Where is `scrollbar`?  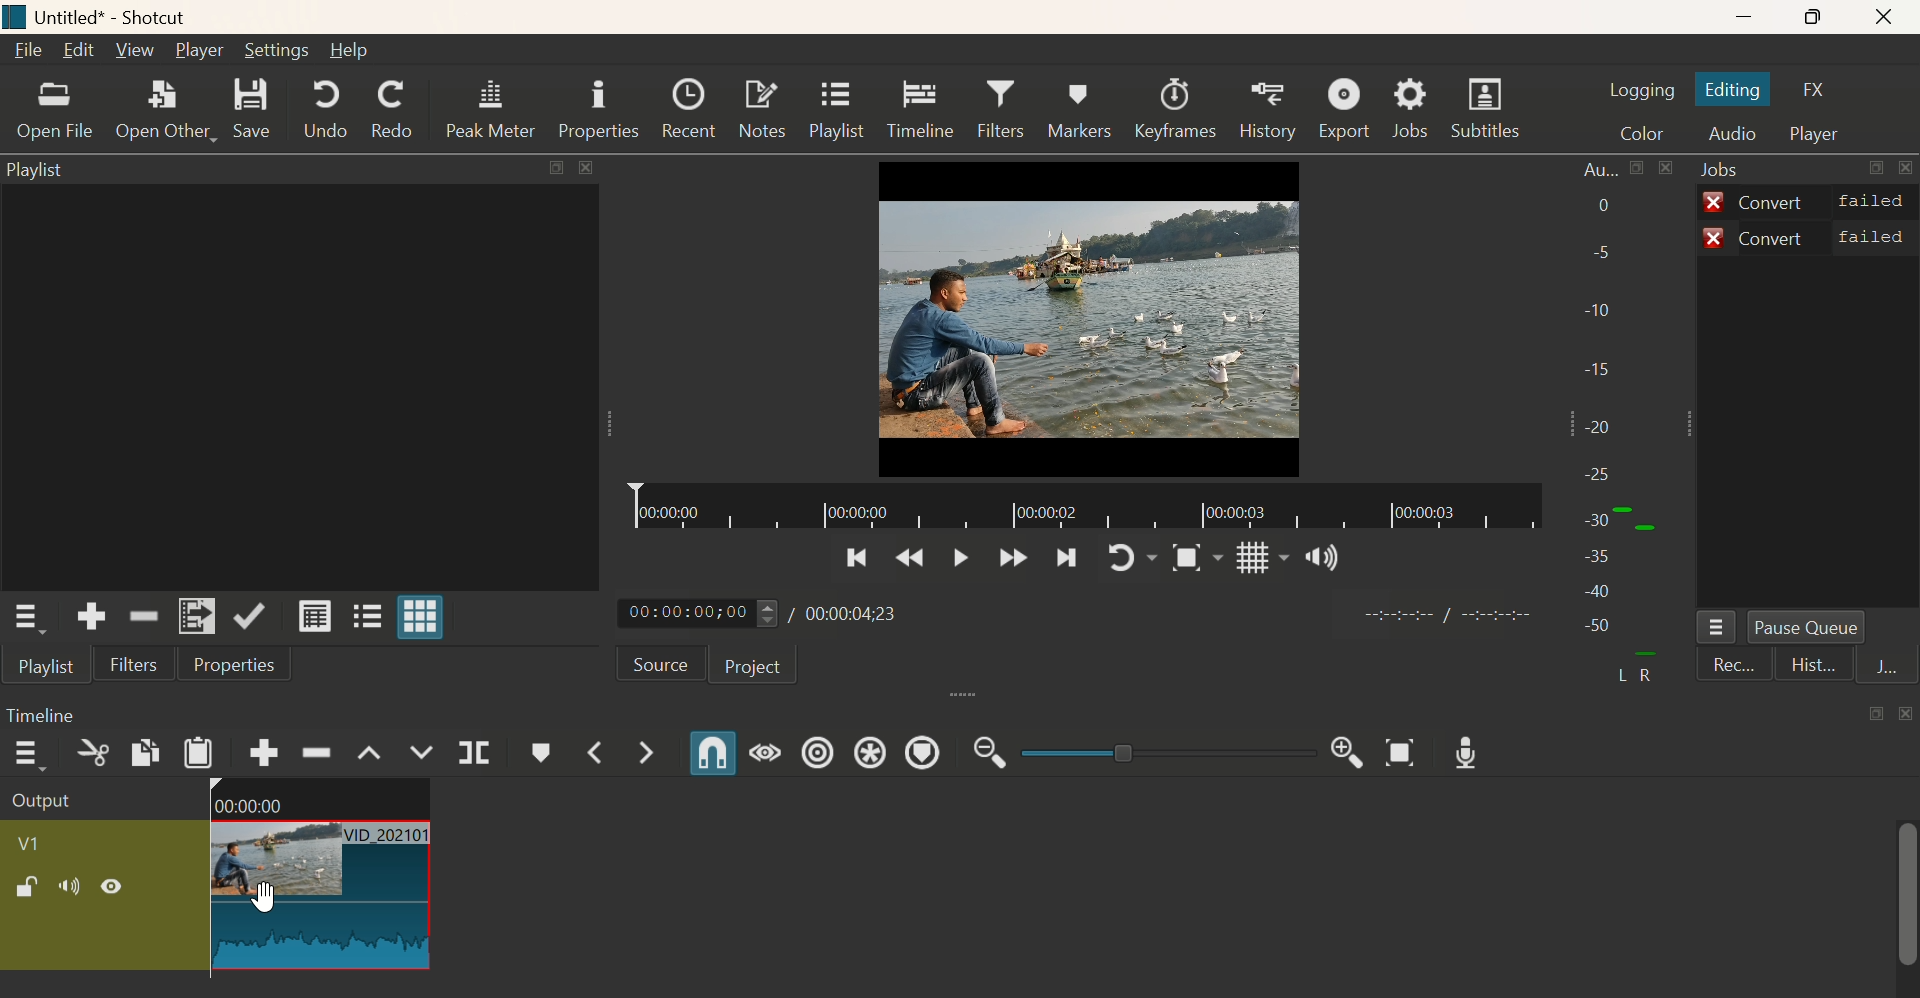 scrollbar is located at coordinates (1908, 907).